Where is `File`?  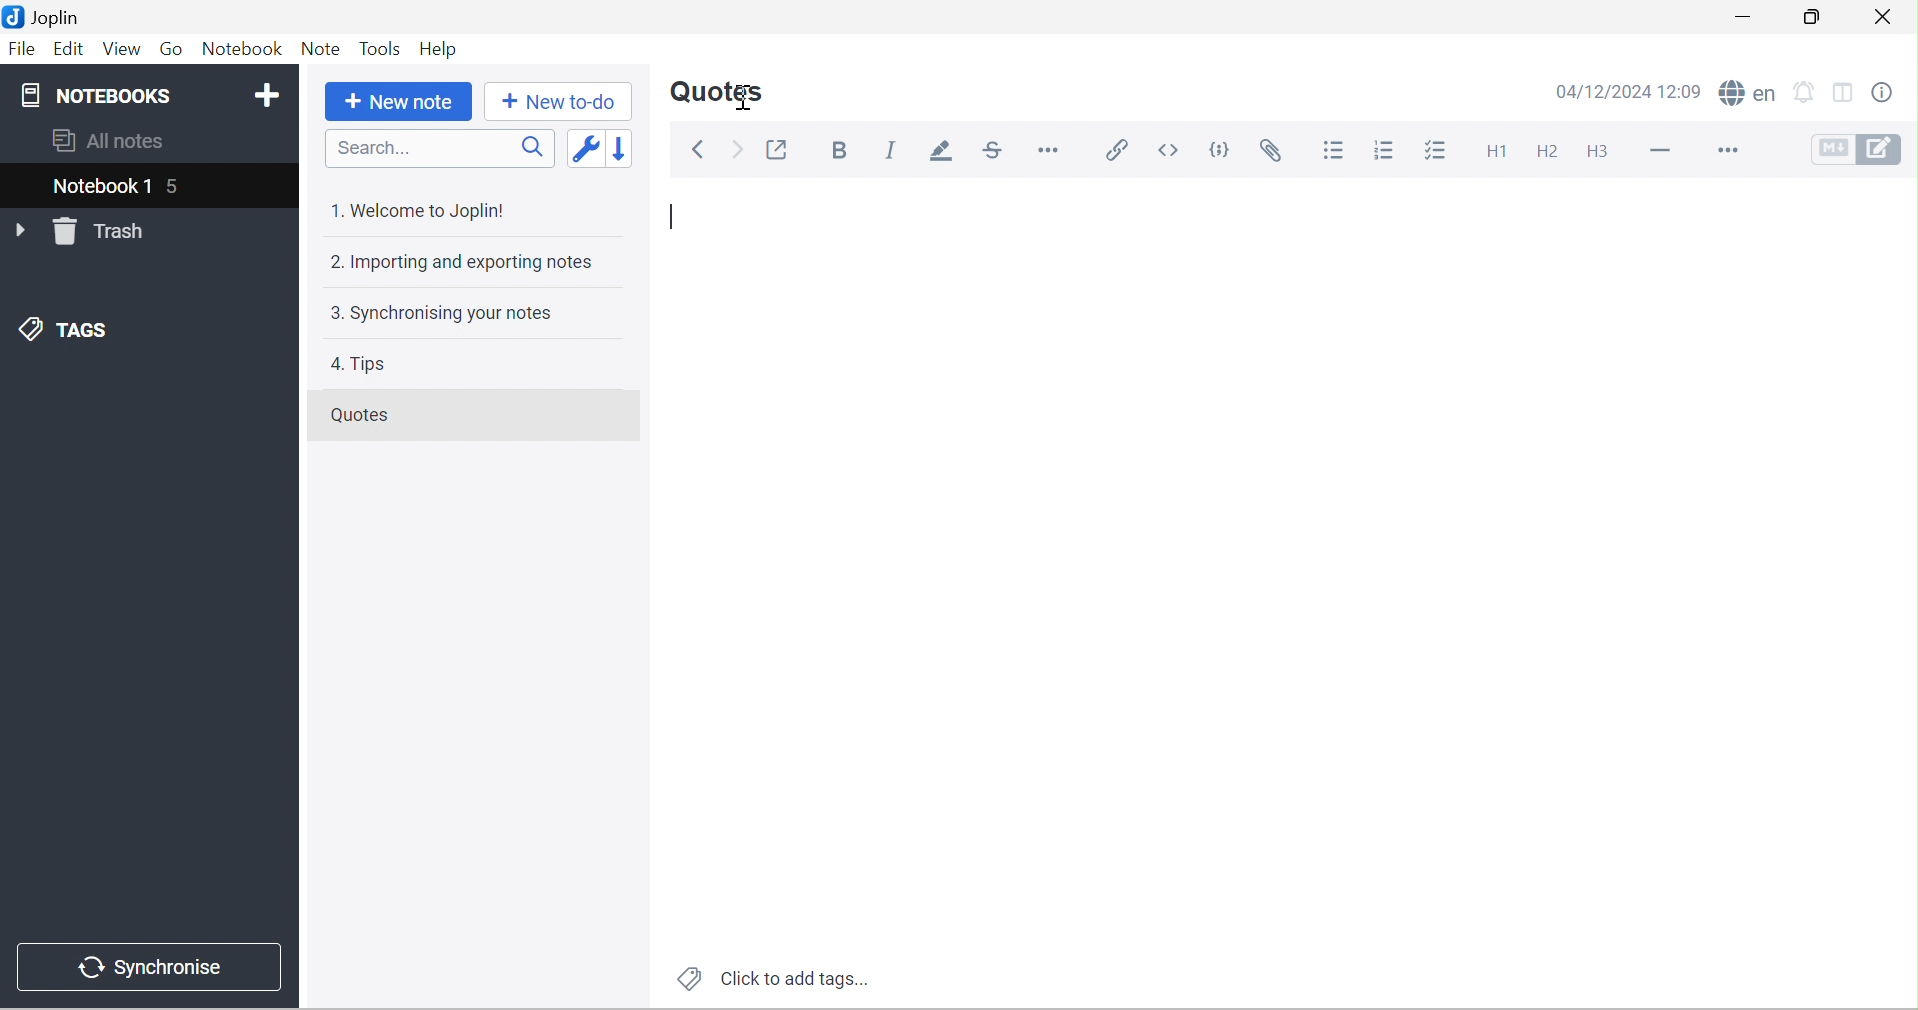 File is located at coordinates (23, 50).